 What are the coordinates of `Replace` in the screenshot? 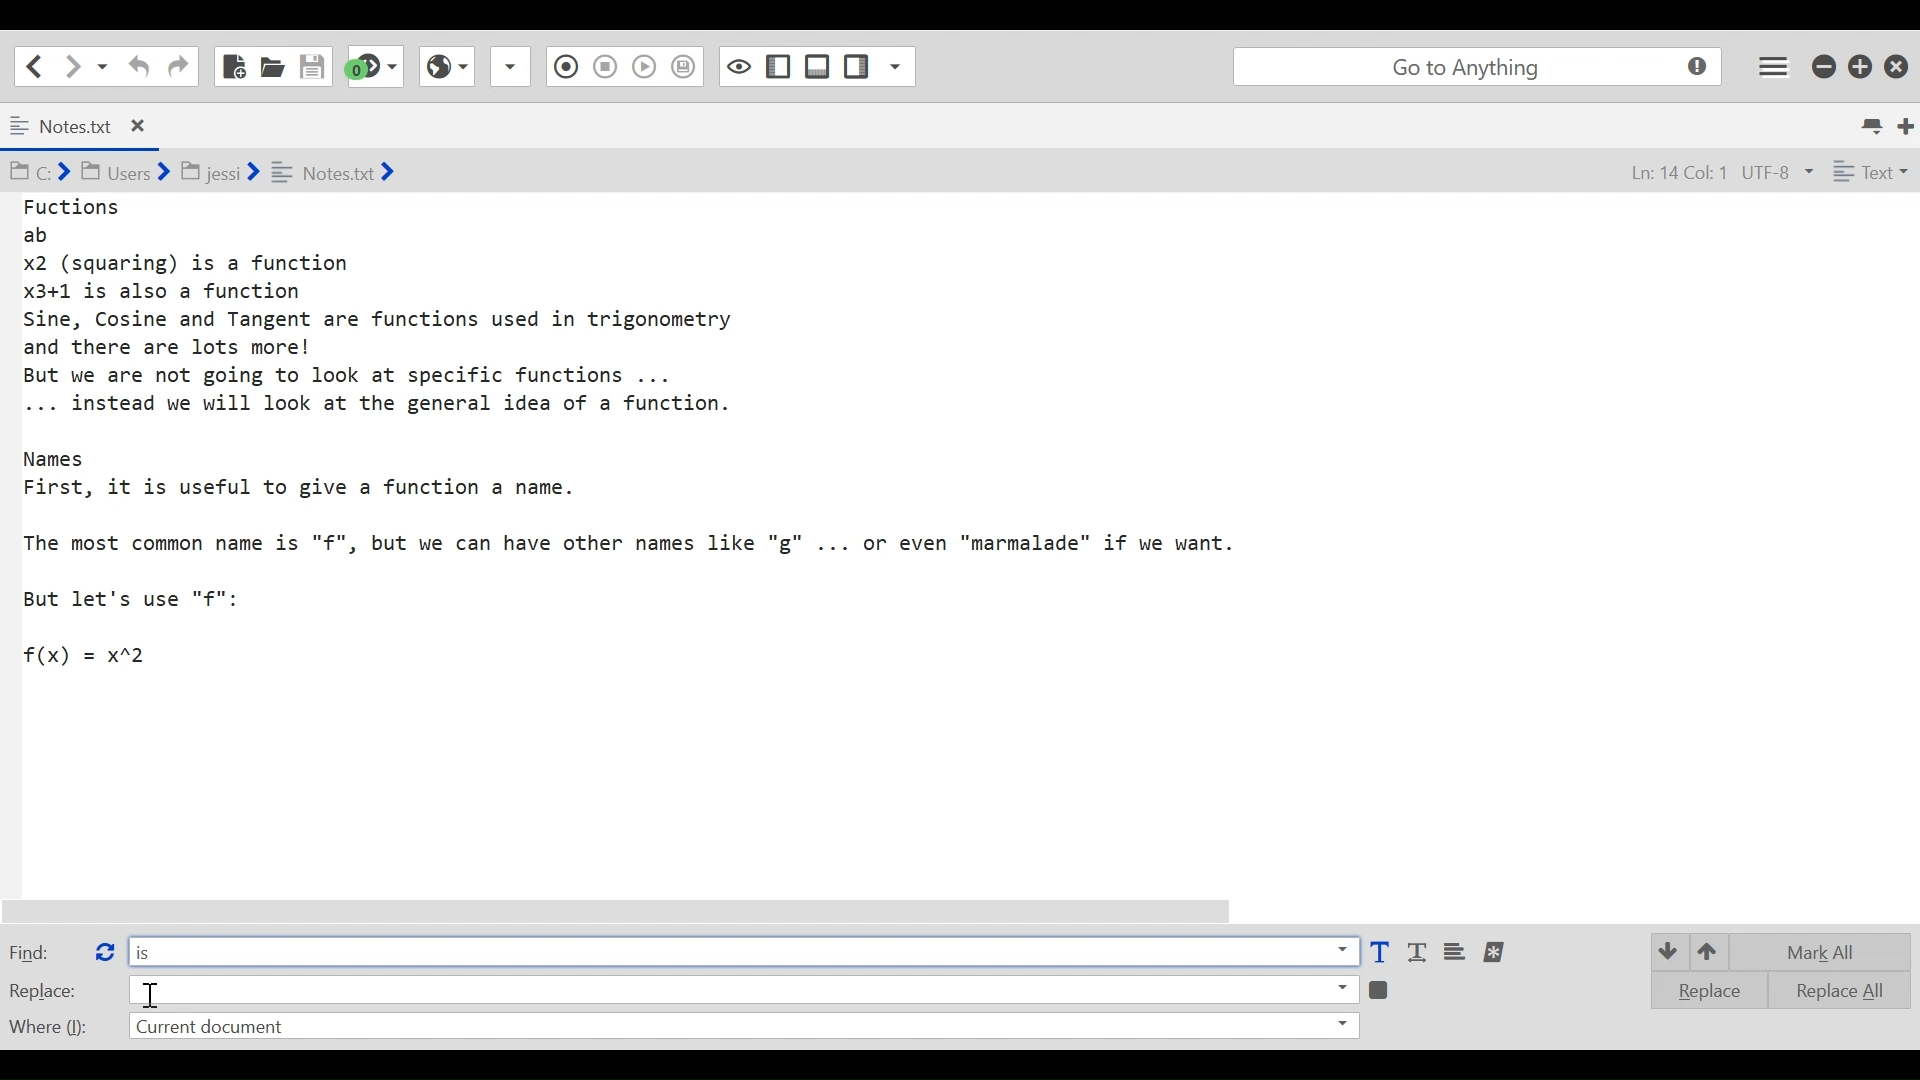 It's located at (1702, 990).